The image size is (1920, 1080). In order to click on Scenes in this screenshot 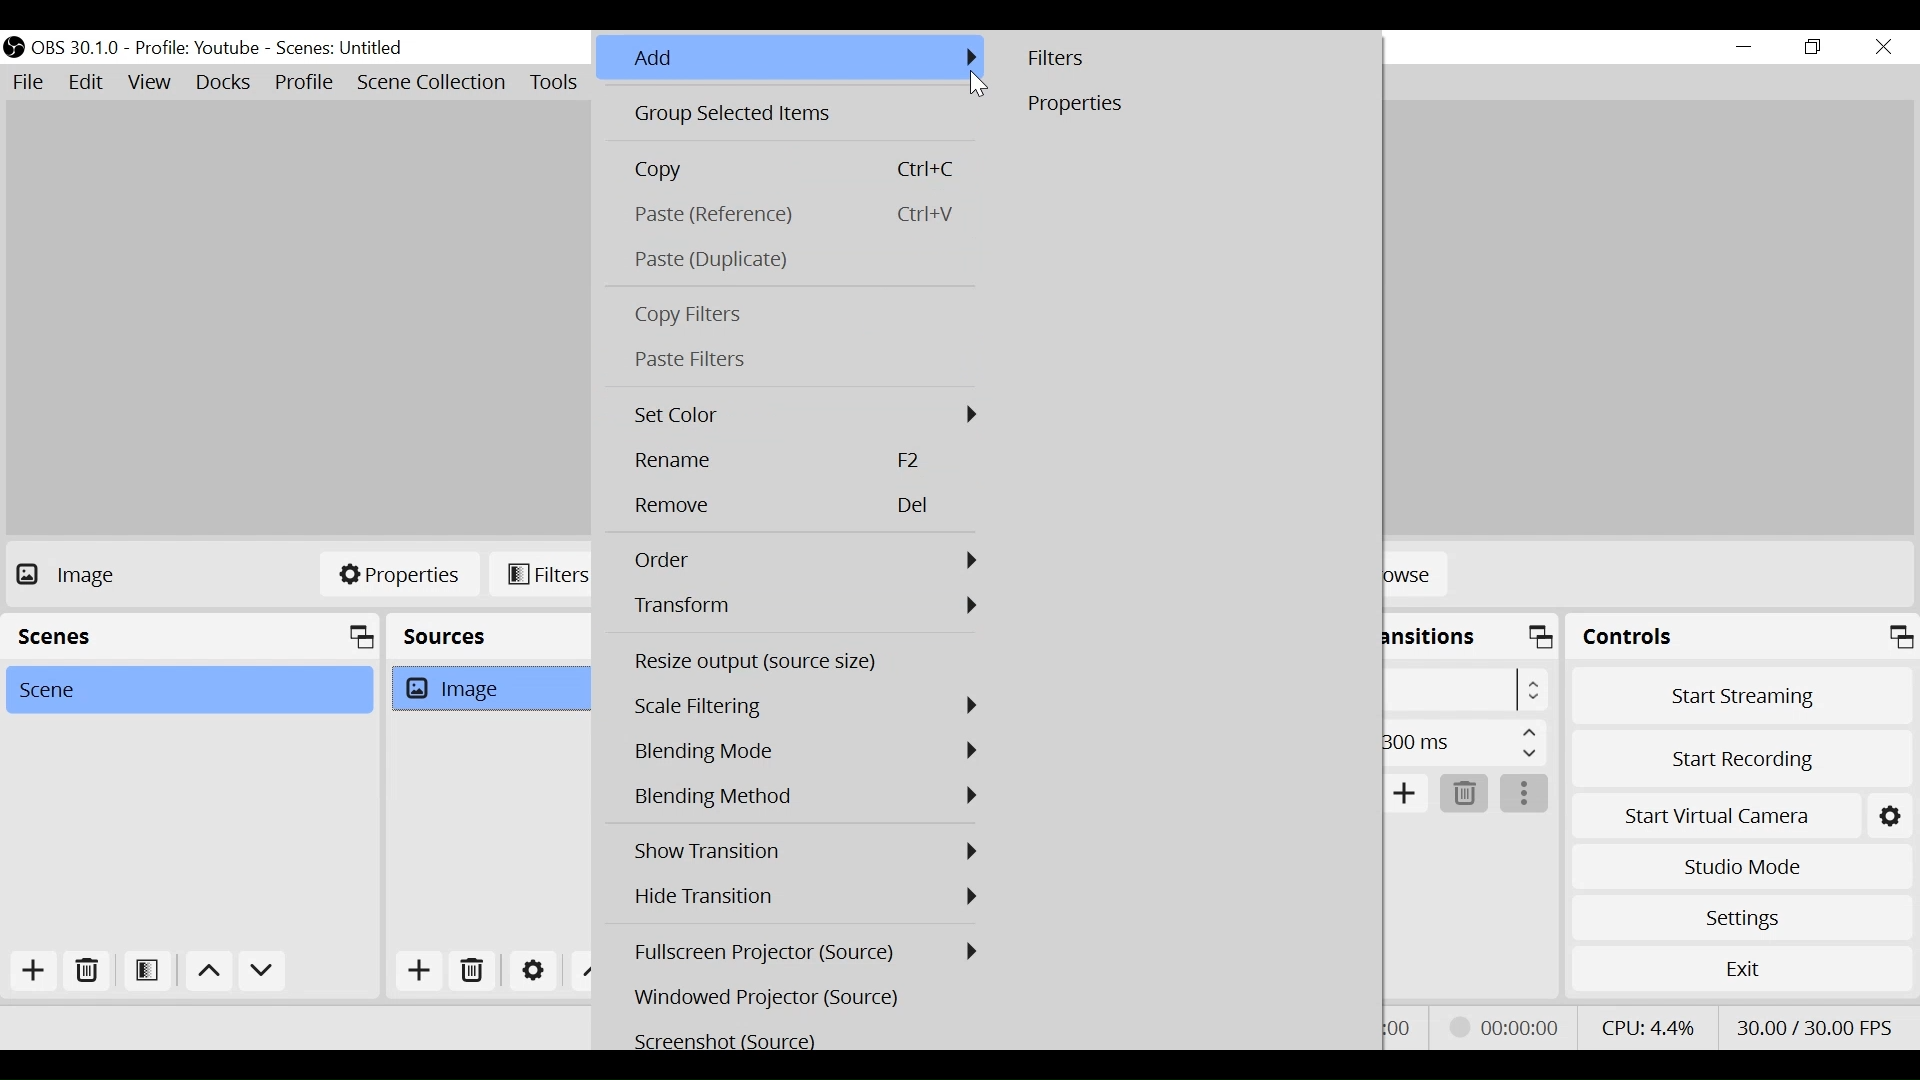, I will do `click(193, 638)`.